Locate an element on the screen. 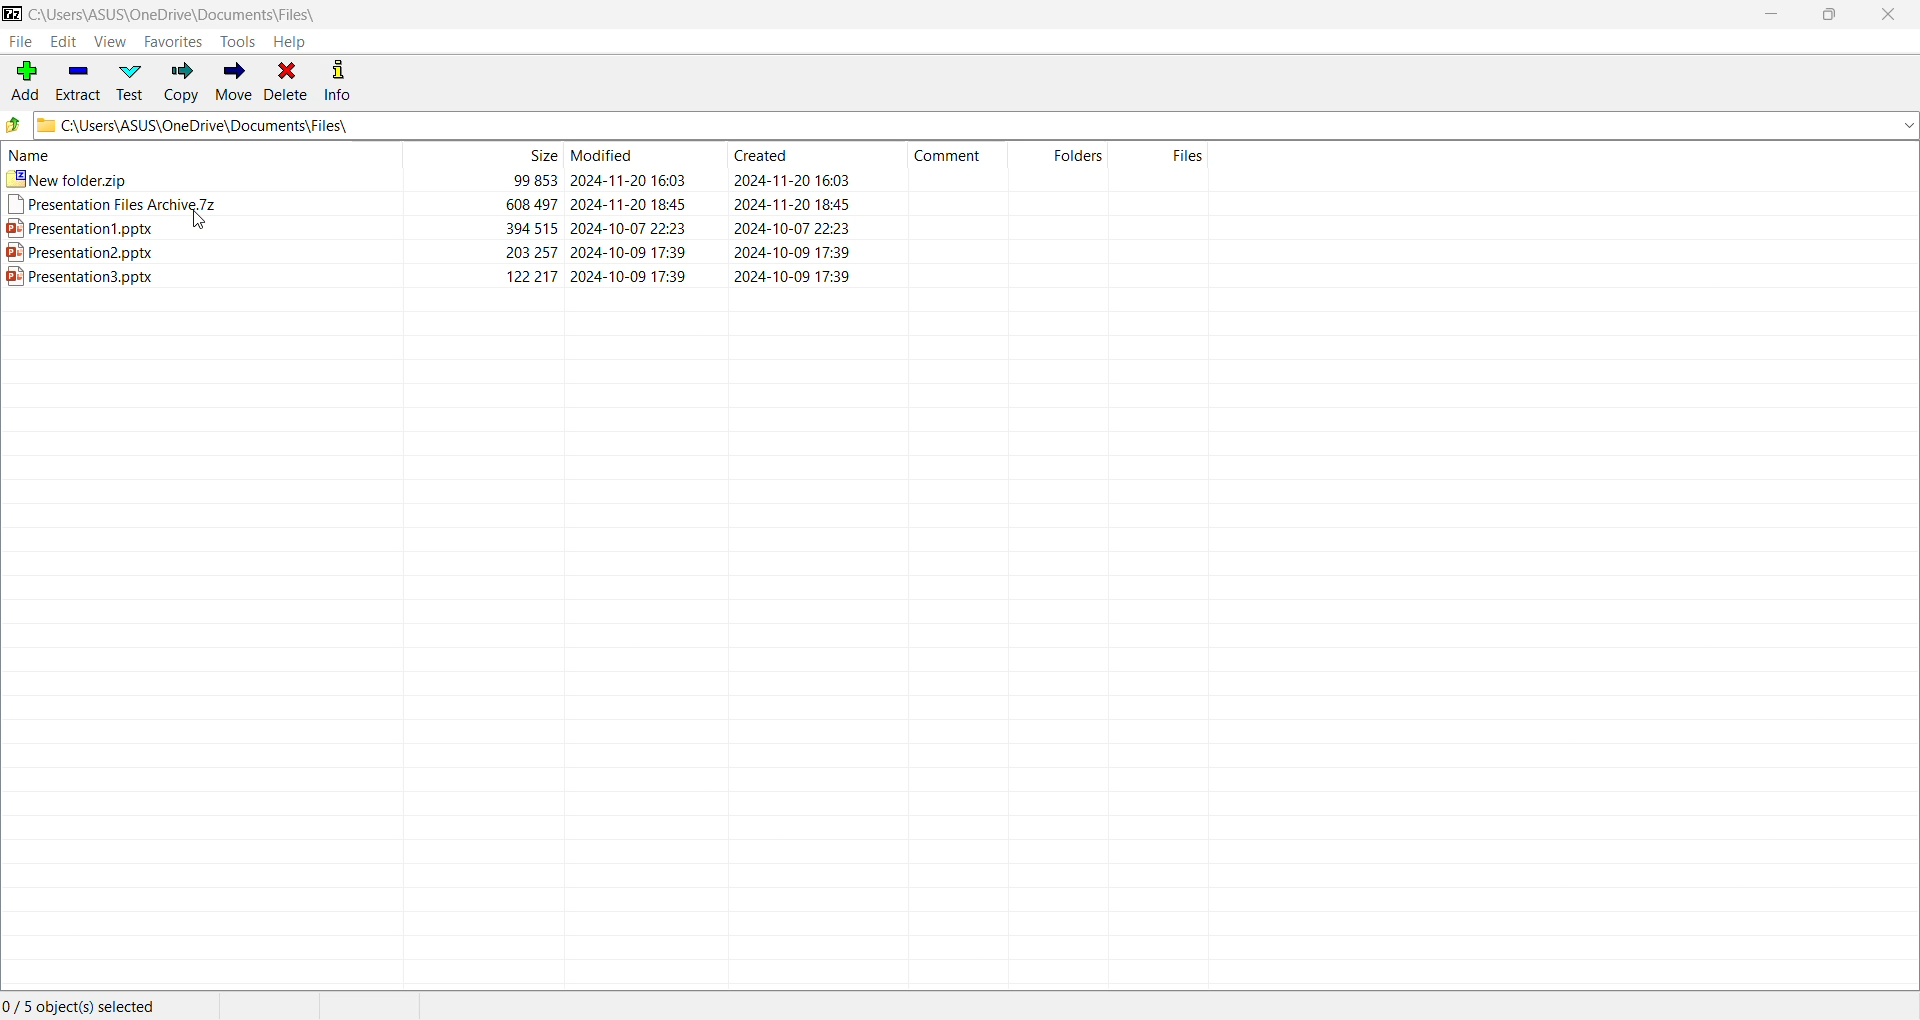 This screenshot has height=1020, width=1920. File is located at coordinates (18, 41).